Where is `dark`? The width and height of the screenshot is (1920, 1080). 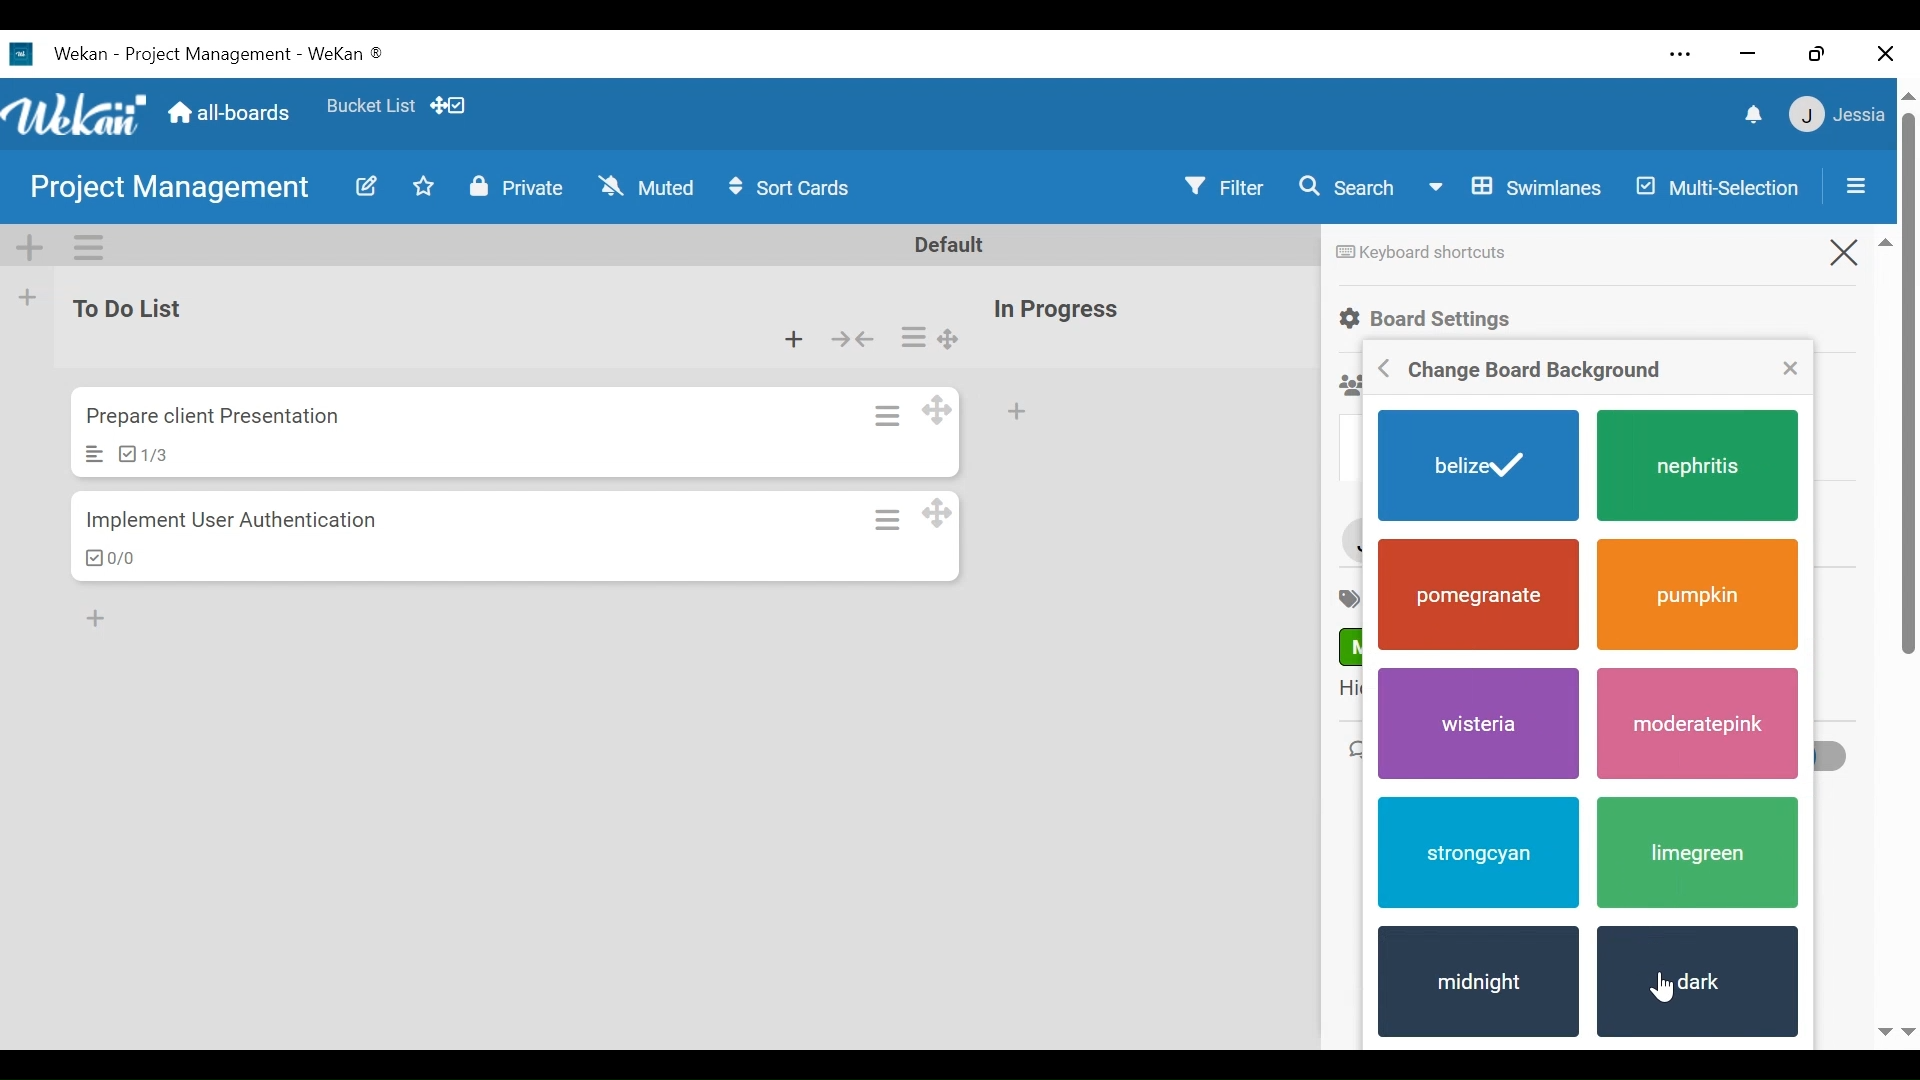 dark is located at coordinates (1697, 981).